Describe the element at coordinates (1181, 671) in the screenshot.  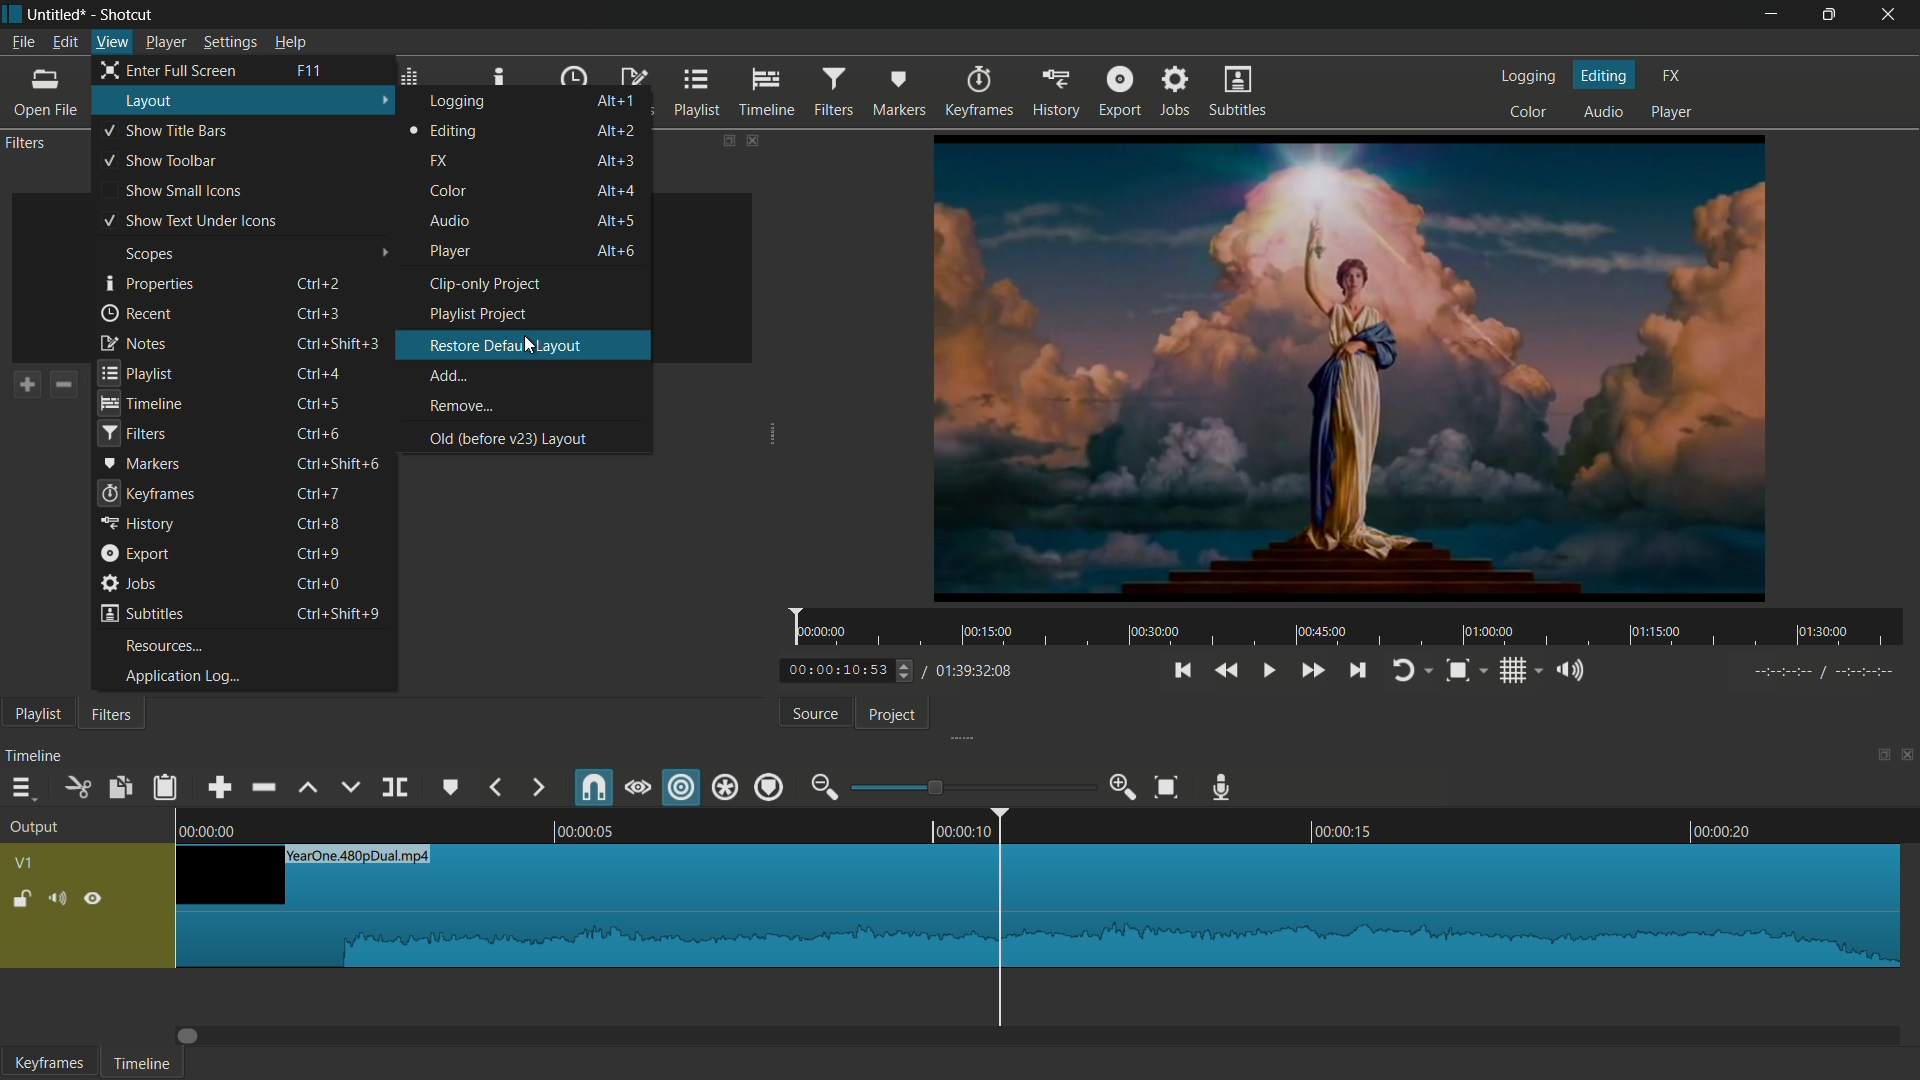
I see `skip to the previous point` at that location.